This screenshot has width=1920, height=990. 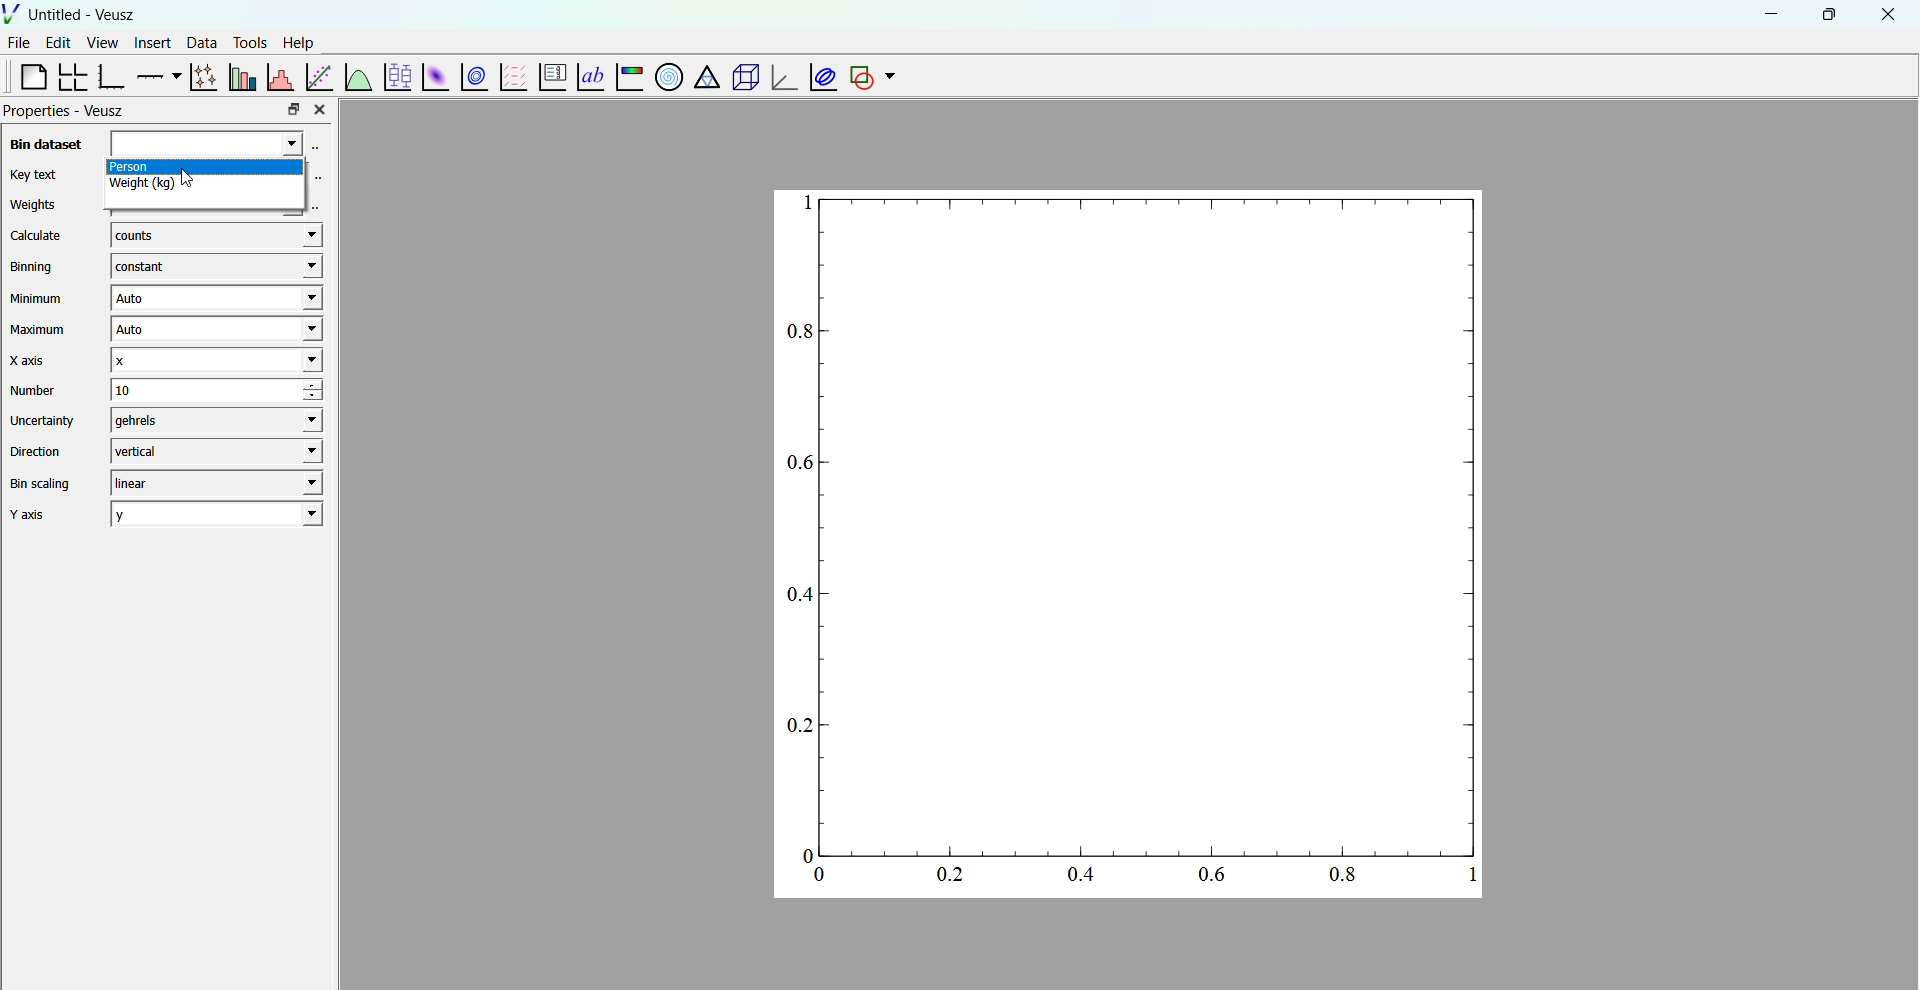 What do you see at coordinates (33, 360) in the screenshot?
I see `X axis` at bounding box center [33, 360].